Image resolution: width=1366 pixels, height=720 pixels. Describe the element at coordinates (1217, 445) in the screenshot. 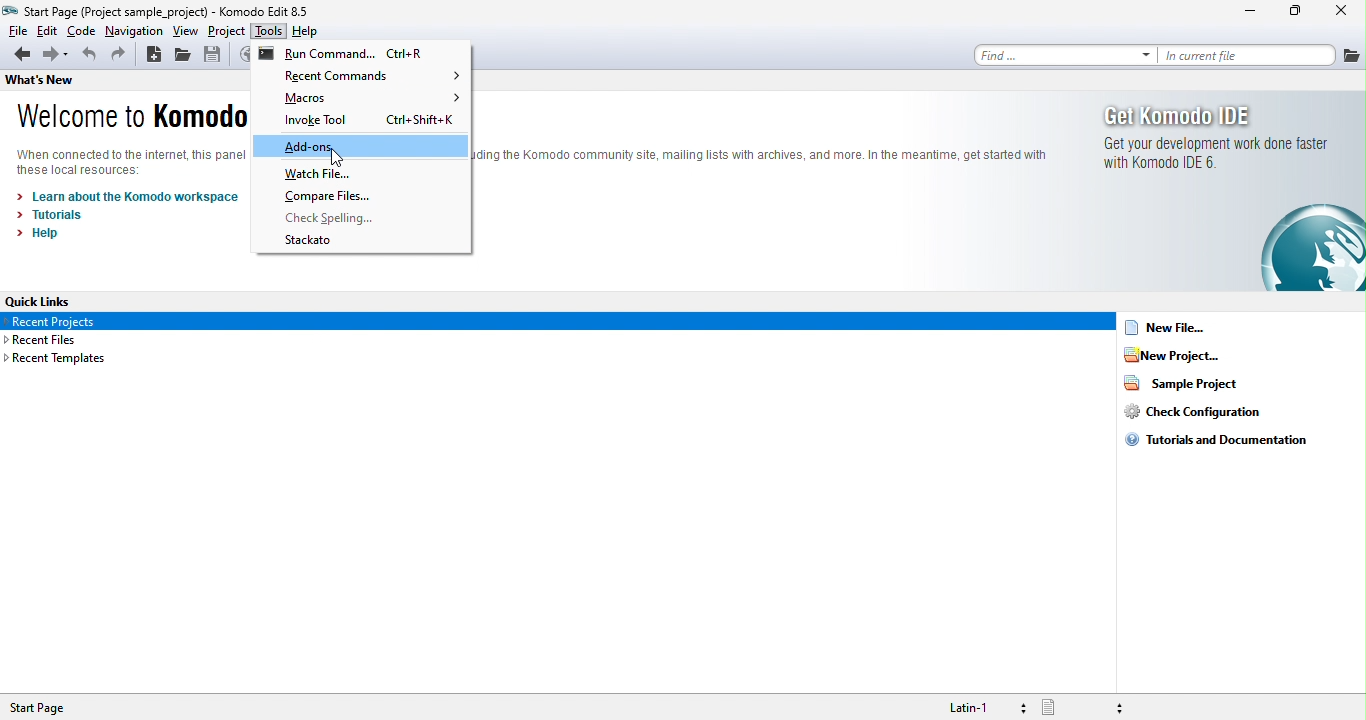

I see `tutorials and documentation` at that location.